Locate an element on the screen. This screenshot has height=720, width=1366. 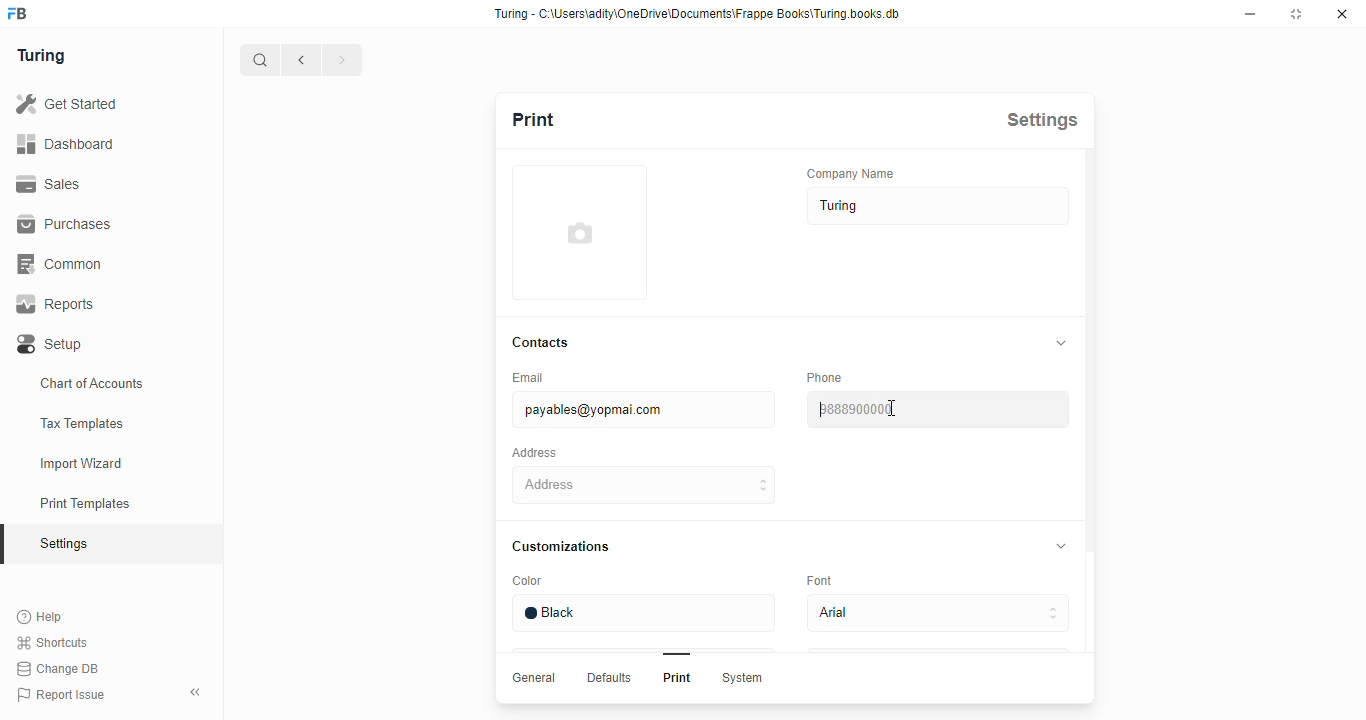
Color. is located at coordinates (529, 582).